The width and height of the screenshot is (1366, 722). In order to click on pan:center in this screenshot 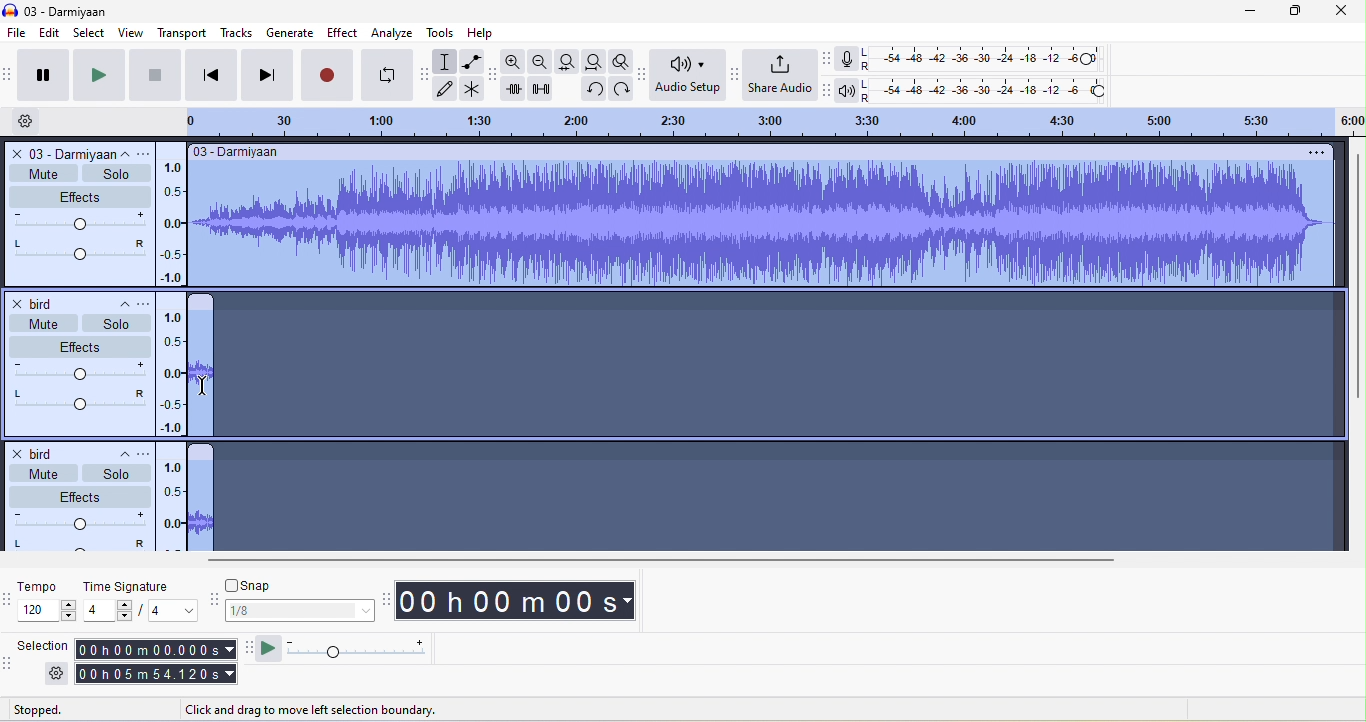, I will do `click(77, 398)`.